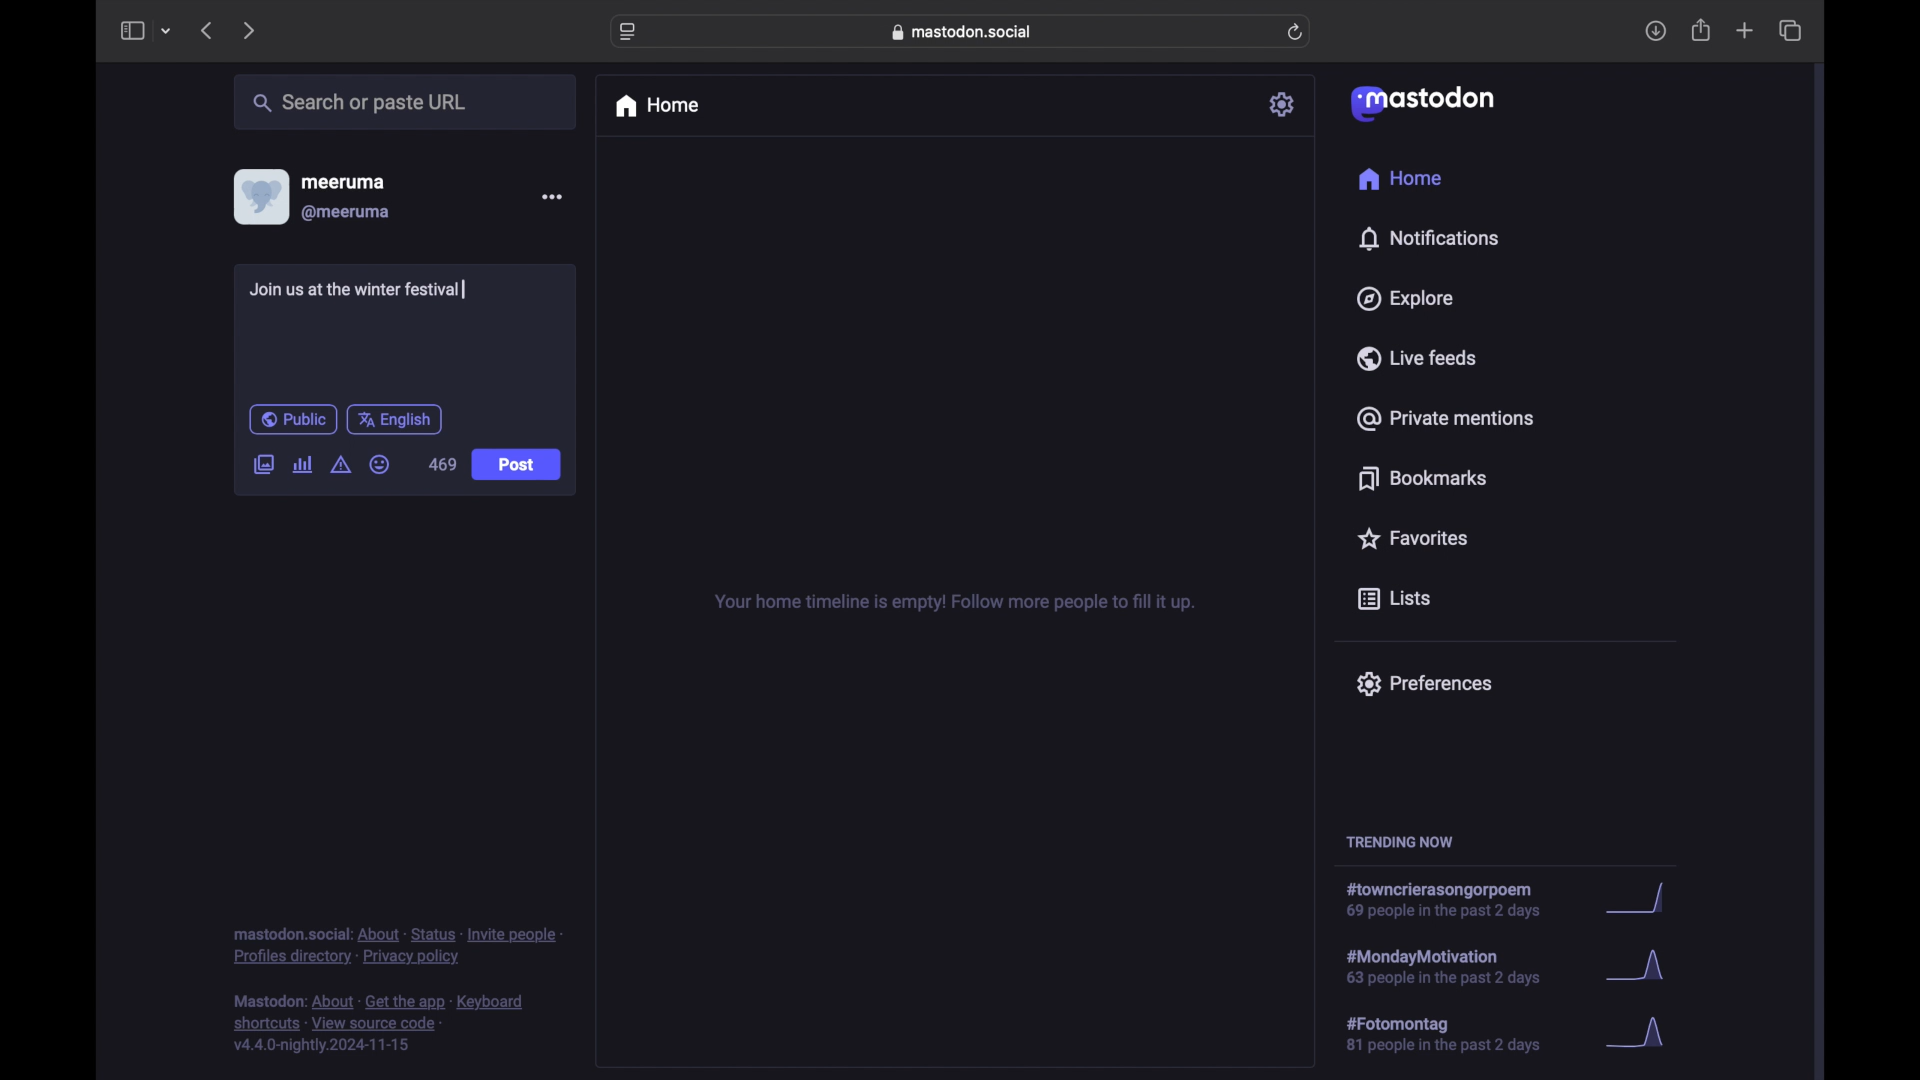 The width and height of the screenshot is (1920, 1080). Describe the element at coordinates (1641, 970) in the screenshot. I see `graph` at that location.